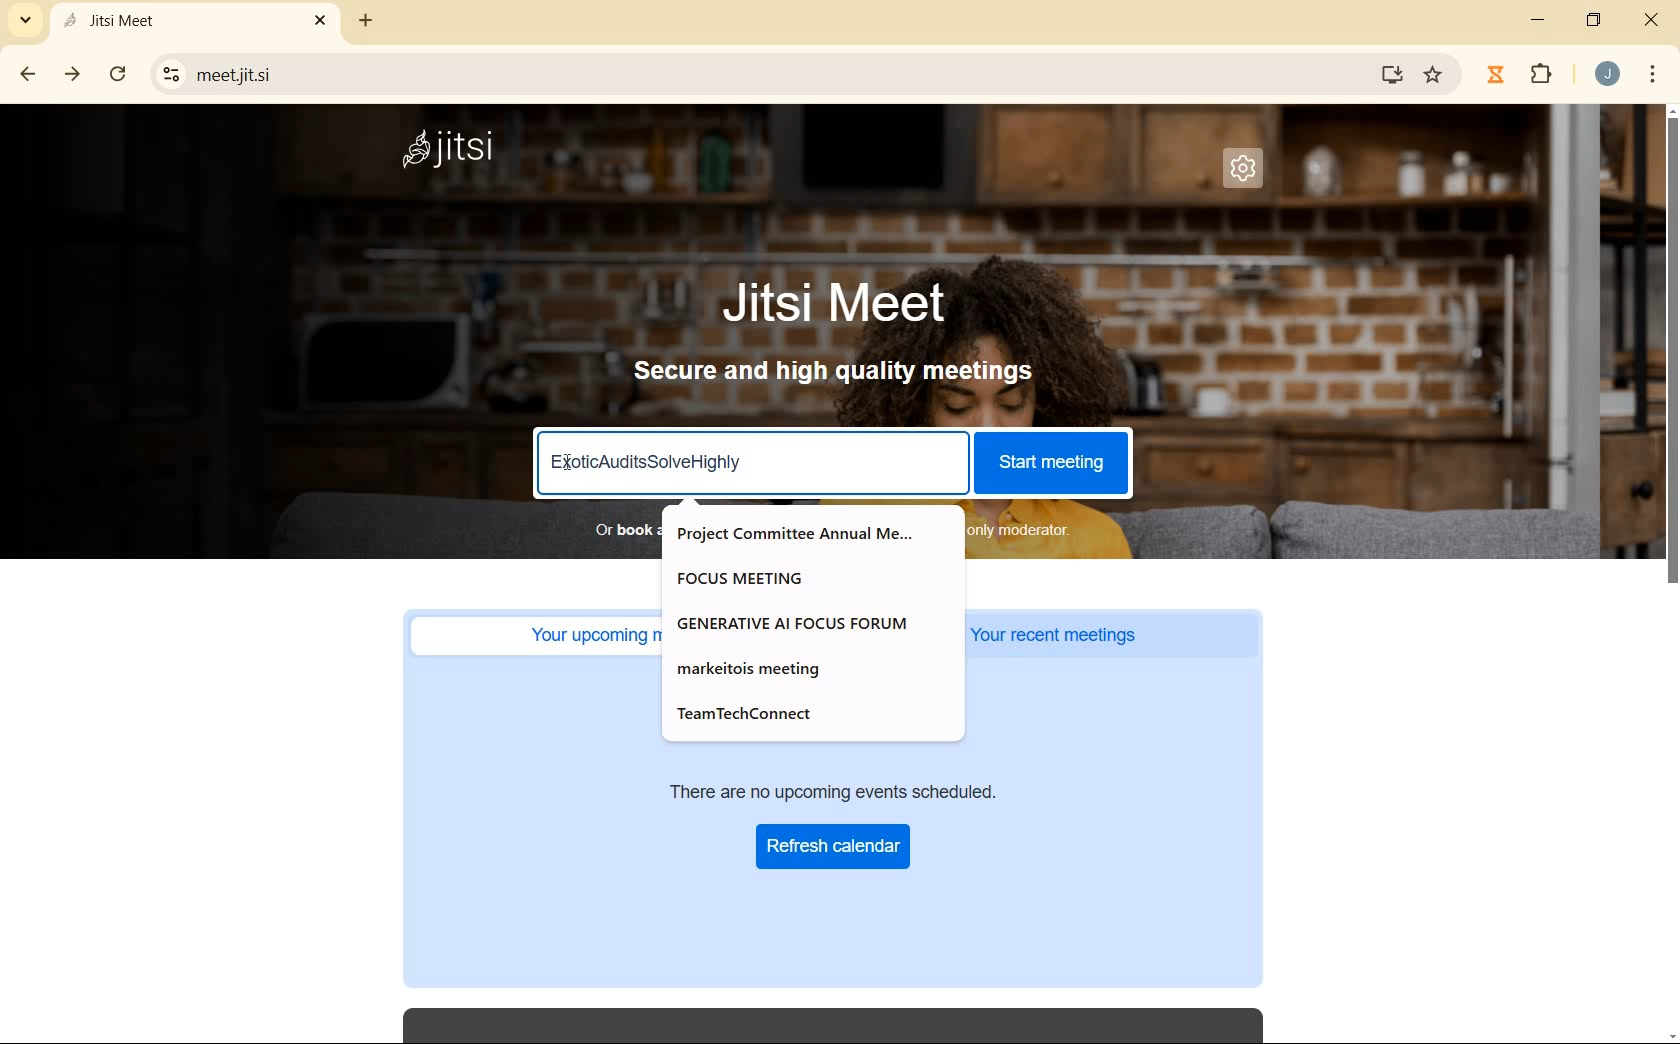  Describe the element at coordinates (848, 374) in the screenshot. I see `secure and high quality meetings` at that location.